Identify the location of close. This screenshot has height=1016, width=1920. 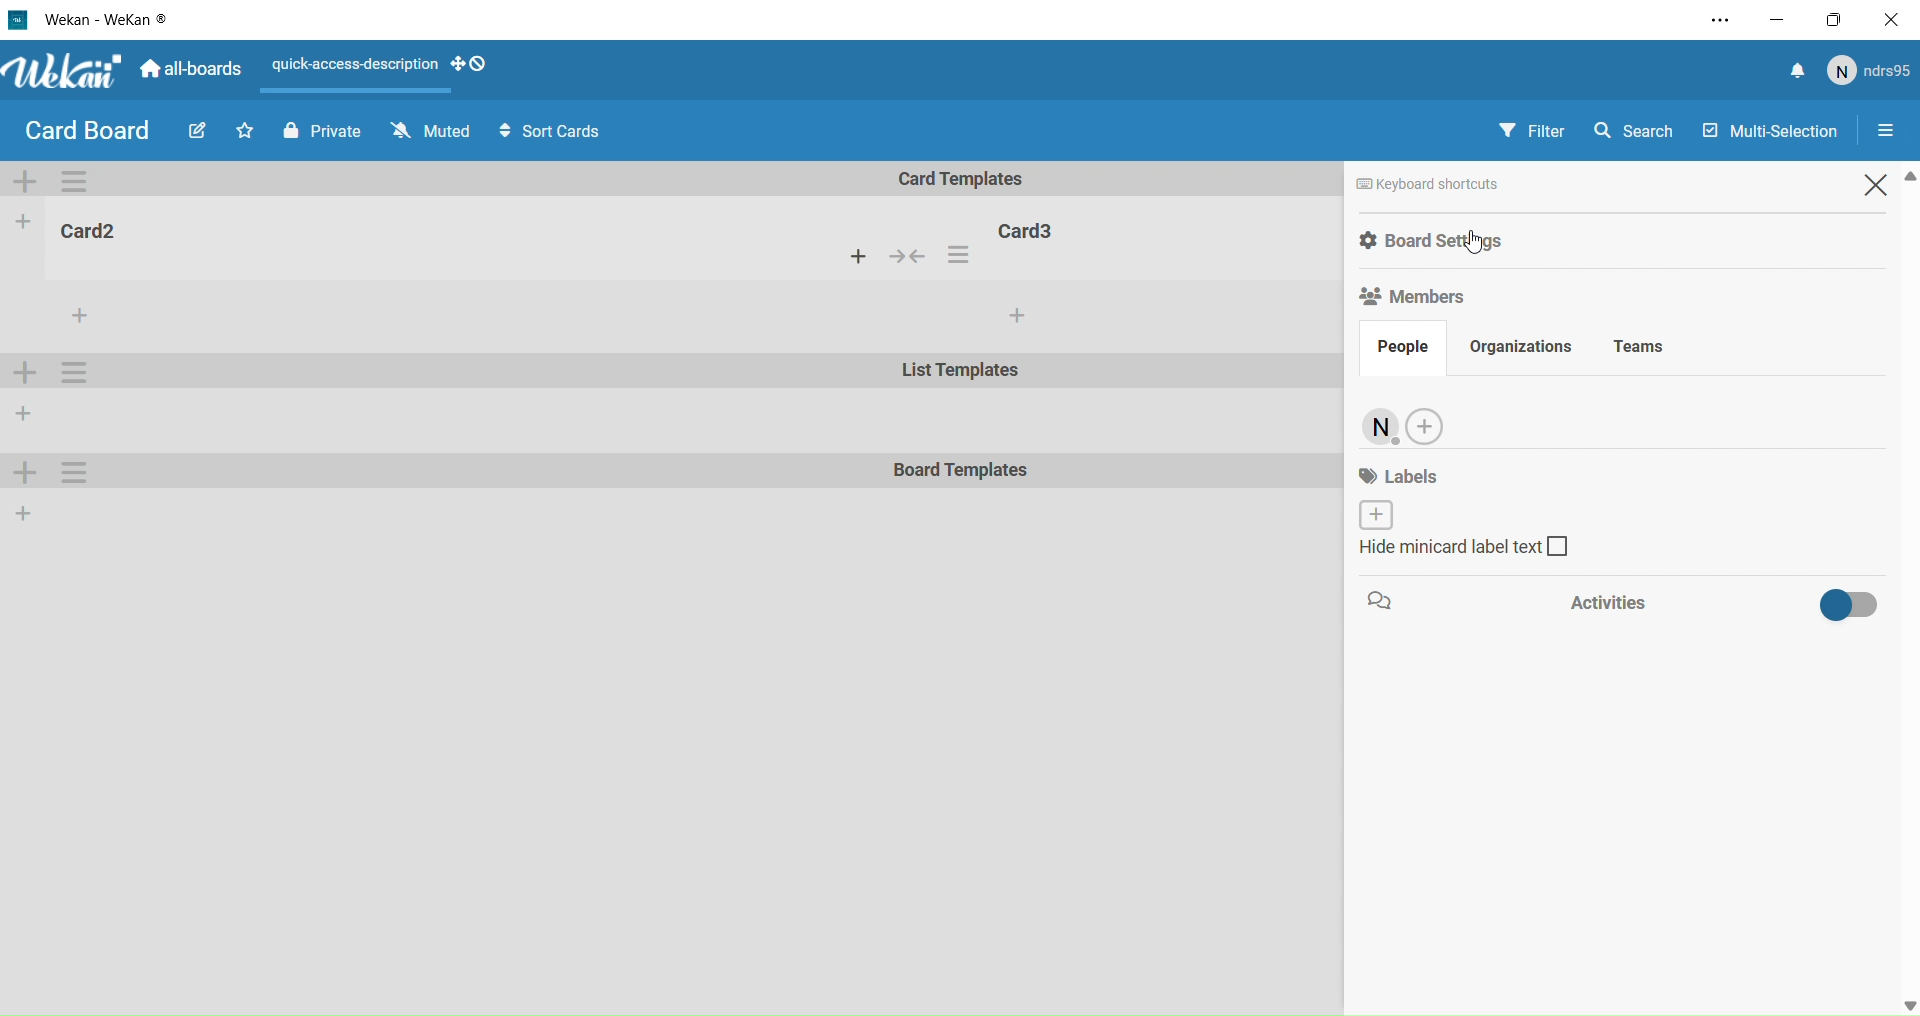
(1881, 184).